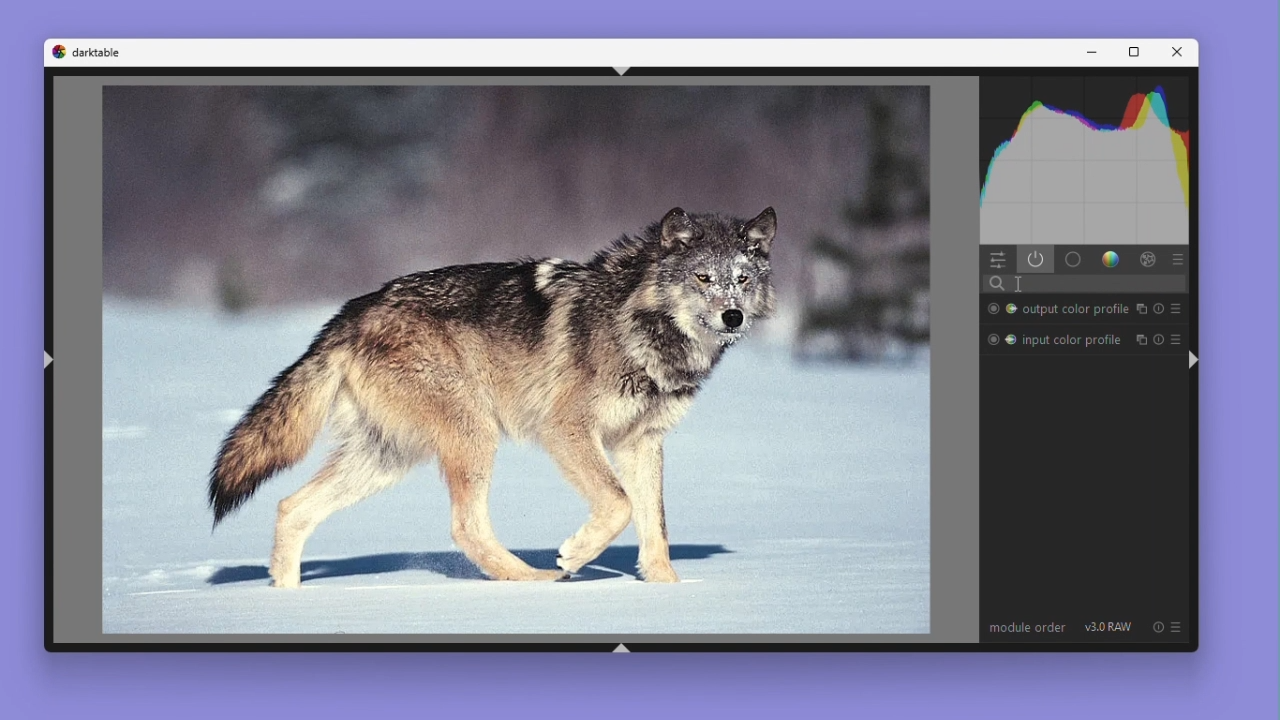 This screenshot has width=1280, height=720. What do you see at coordinates (1140, 309) in the screenshot?
I see `Instance` at bounding box center [1140, 309].